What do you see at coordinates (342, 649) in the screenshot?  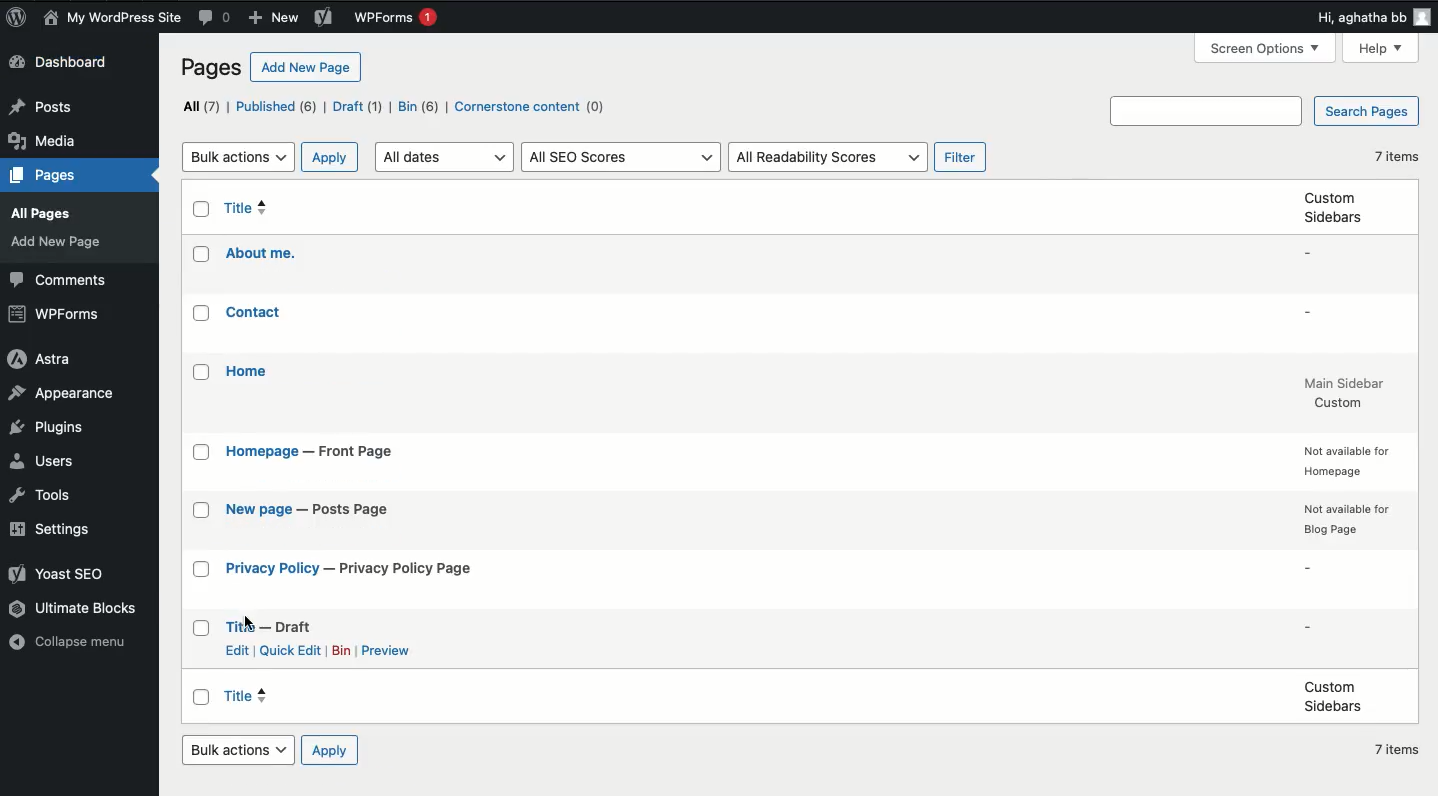 I see `Bin` at bounding box center [342, 649].